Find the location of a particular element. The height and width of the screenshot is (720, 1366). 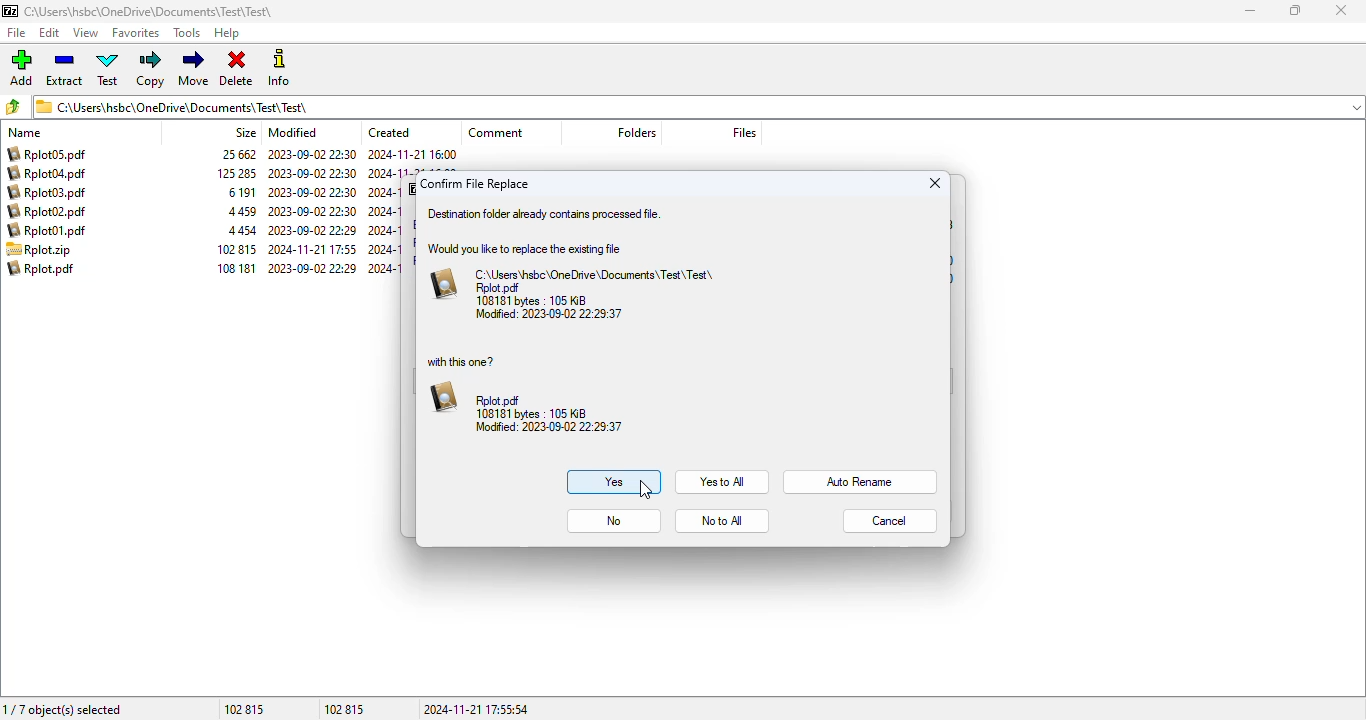

| C:\Users\hsbc\OneDrive\Documents\ Test\ Test\ is located at coordinates (177, 106).